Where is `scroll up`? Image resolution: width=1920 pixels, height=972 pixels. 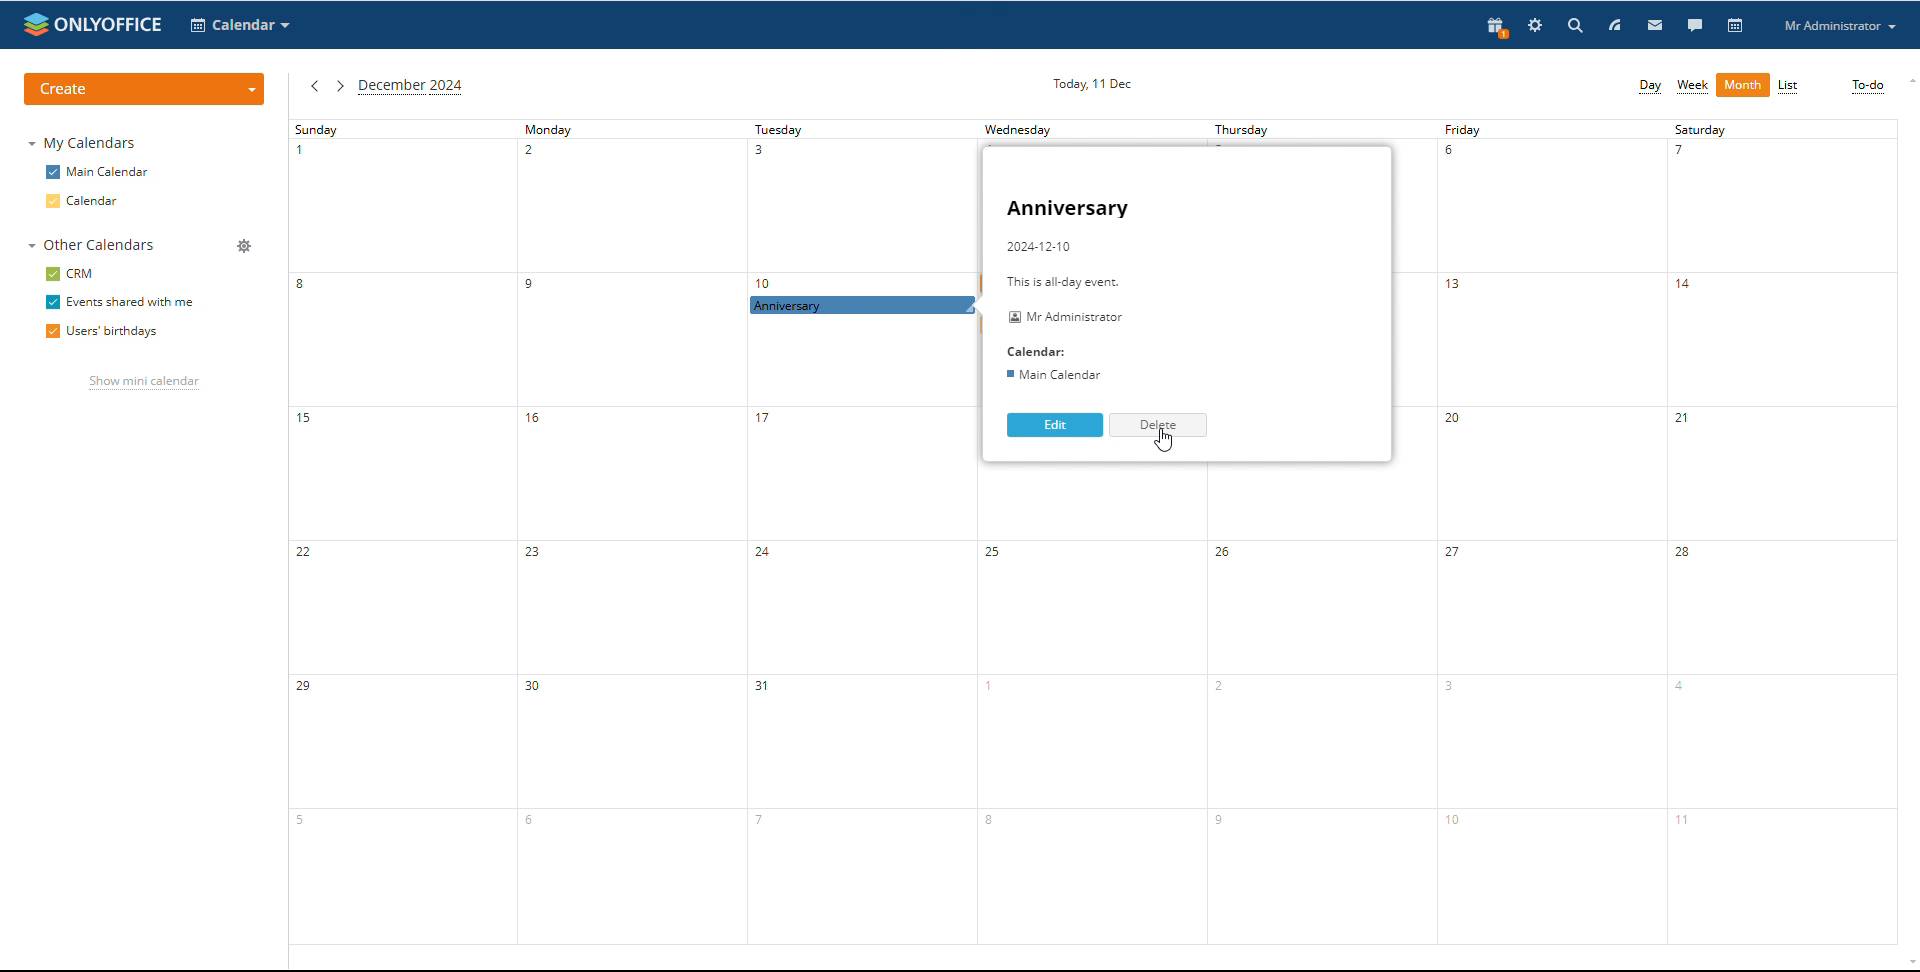
scroll up is located at coordinates (1908, 81).